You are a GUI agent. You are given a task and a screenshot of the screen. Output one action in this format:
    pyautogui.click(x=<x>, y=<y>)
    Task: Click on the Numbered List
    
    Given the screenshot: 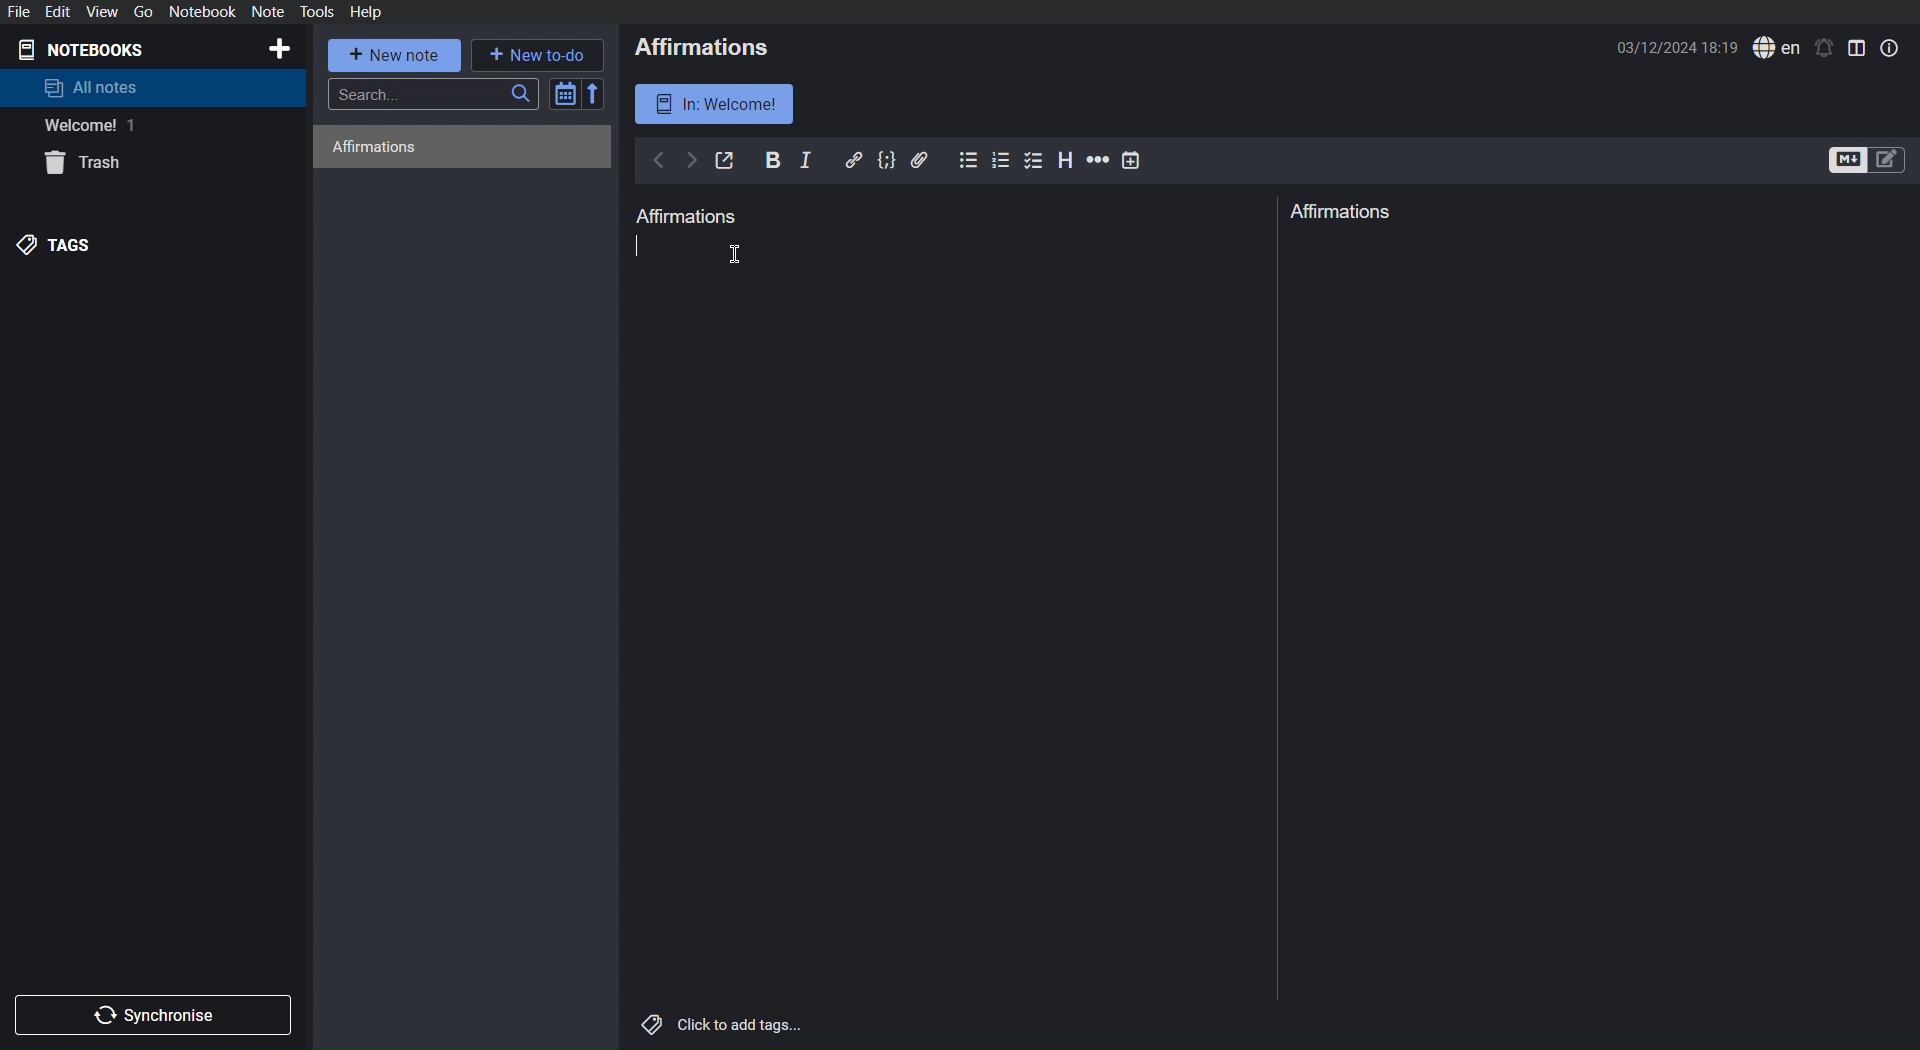 What is the action you would take?
    pyautogui.click(x=1003, y=160)
    